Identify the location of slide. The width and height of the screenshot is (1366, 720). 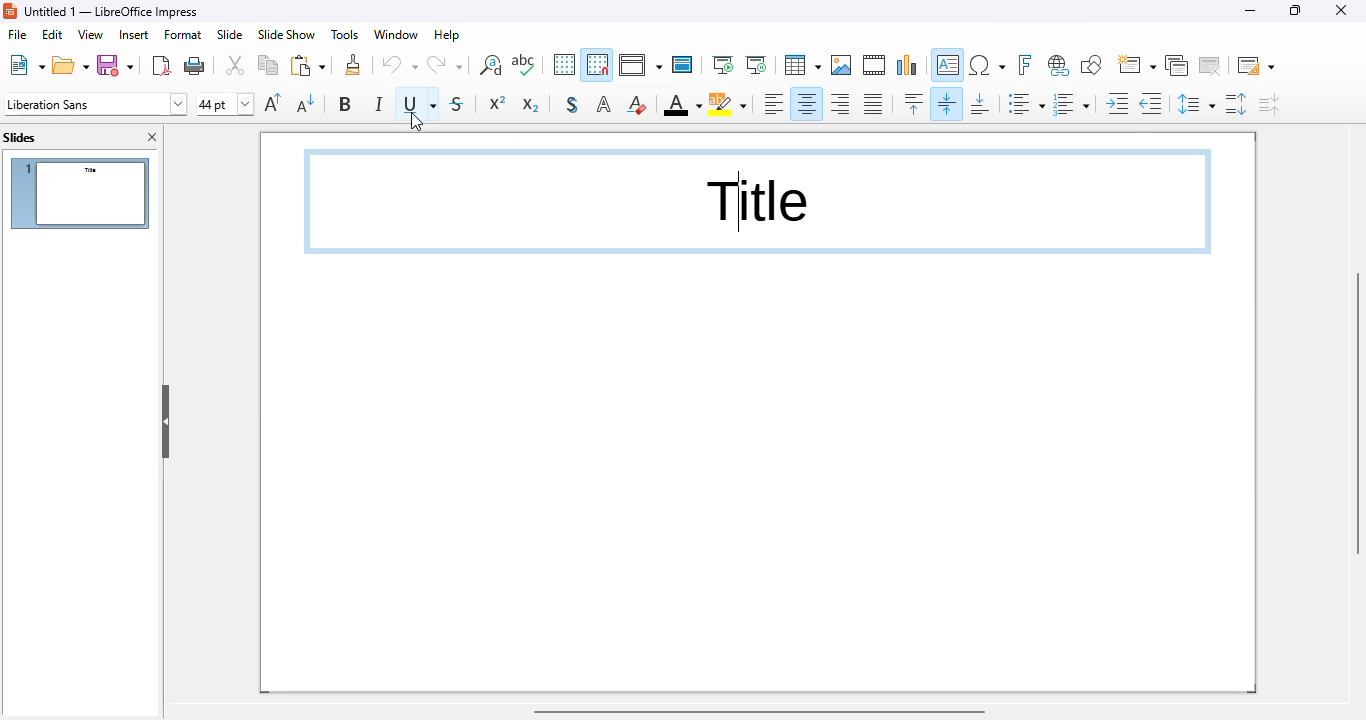
(231, 34).